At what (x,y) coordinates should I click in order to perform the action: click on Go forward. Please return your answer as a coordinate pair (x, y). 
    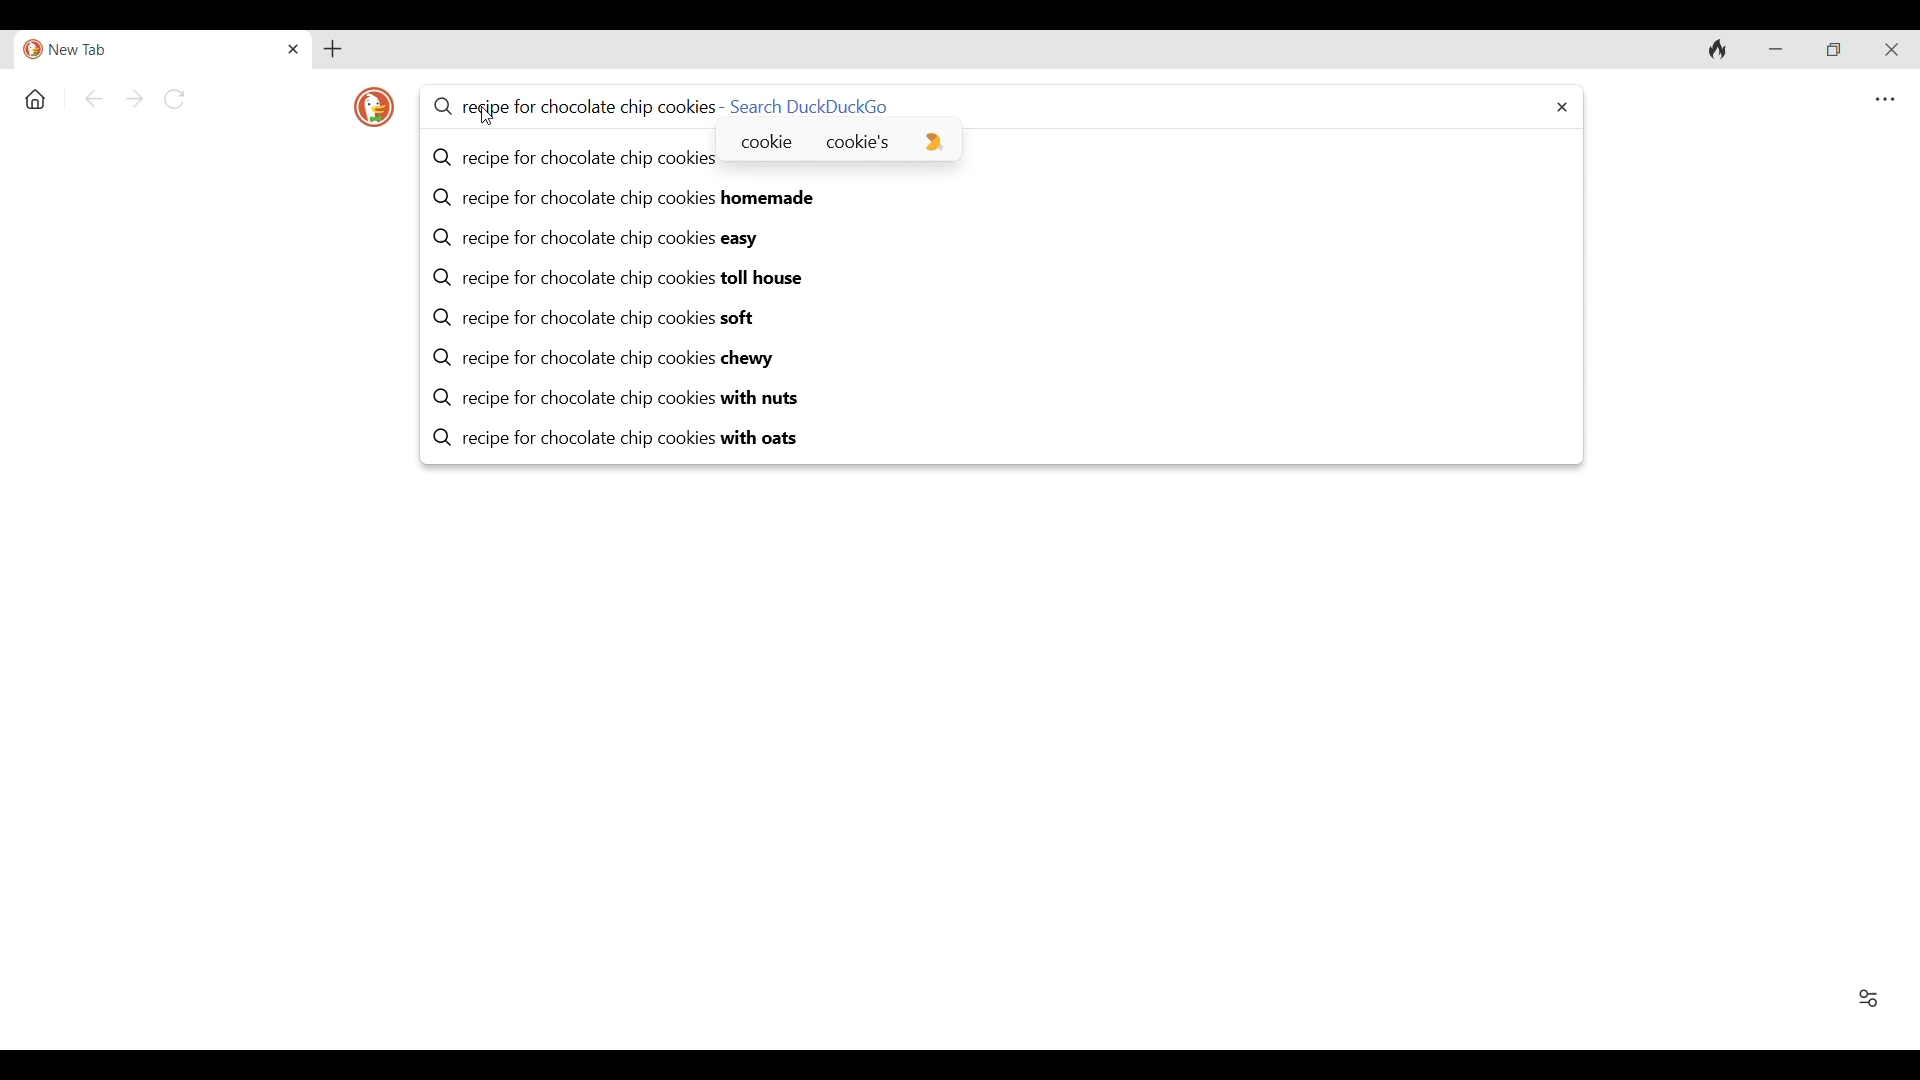
    Looking at the image, I should click on (135, 99).